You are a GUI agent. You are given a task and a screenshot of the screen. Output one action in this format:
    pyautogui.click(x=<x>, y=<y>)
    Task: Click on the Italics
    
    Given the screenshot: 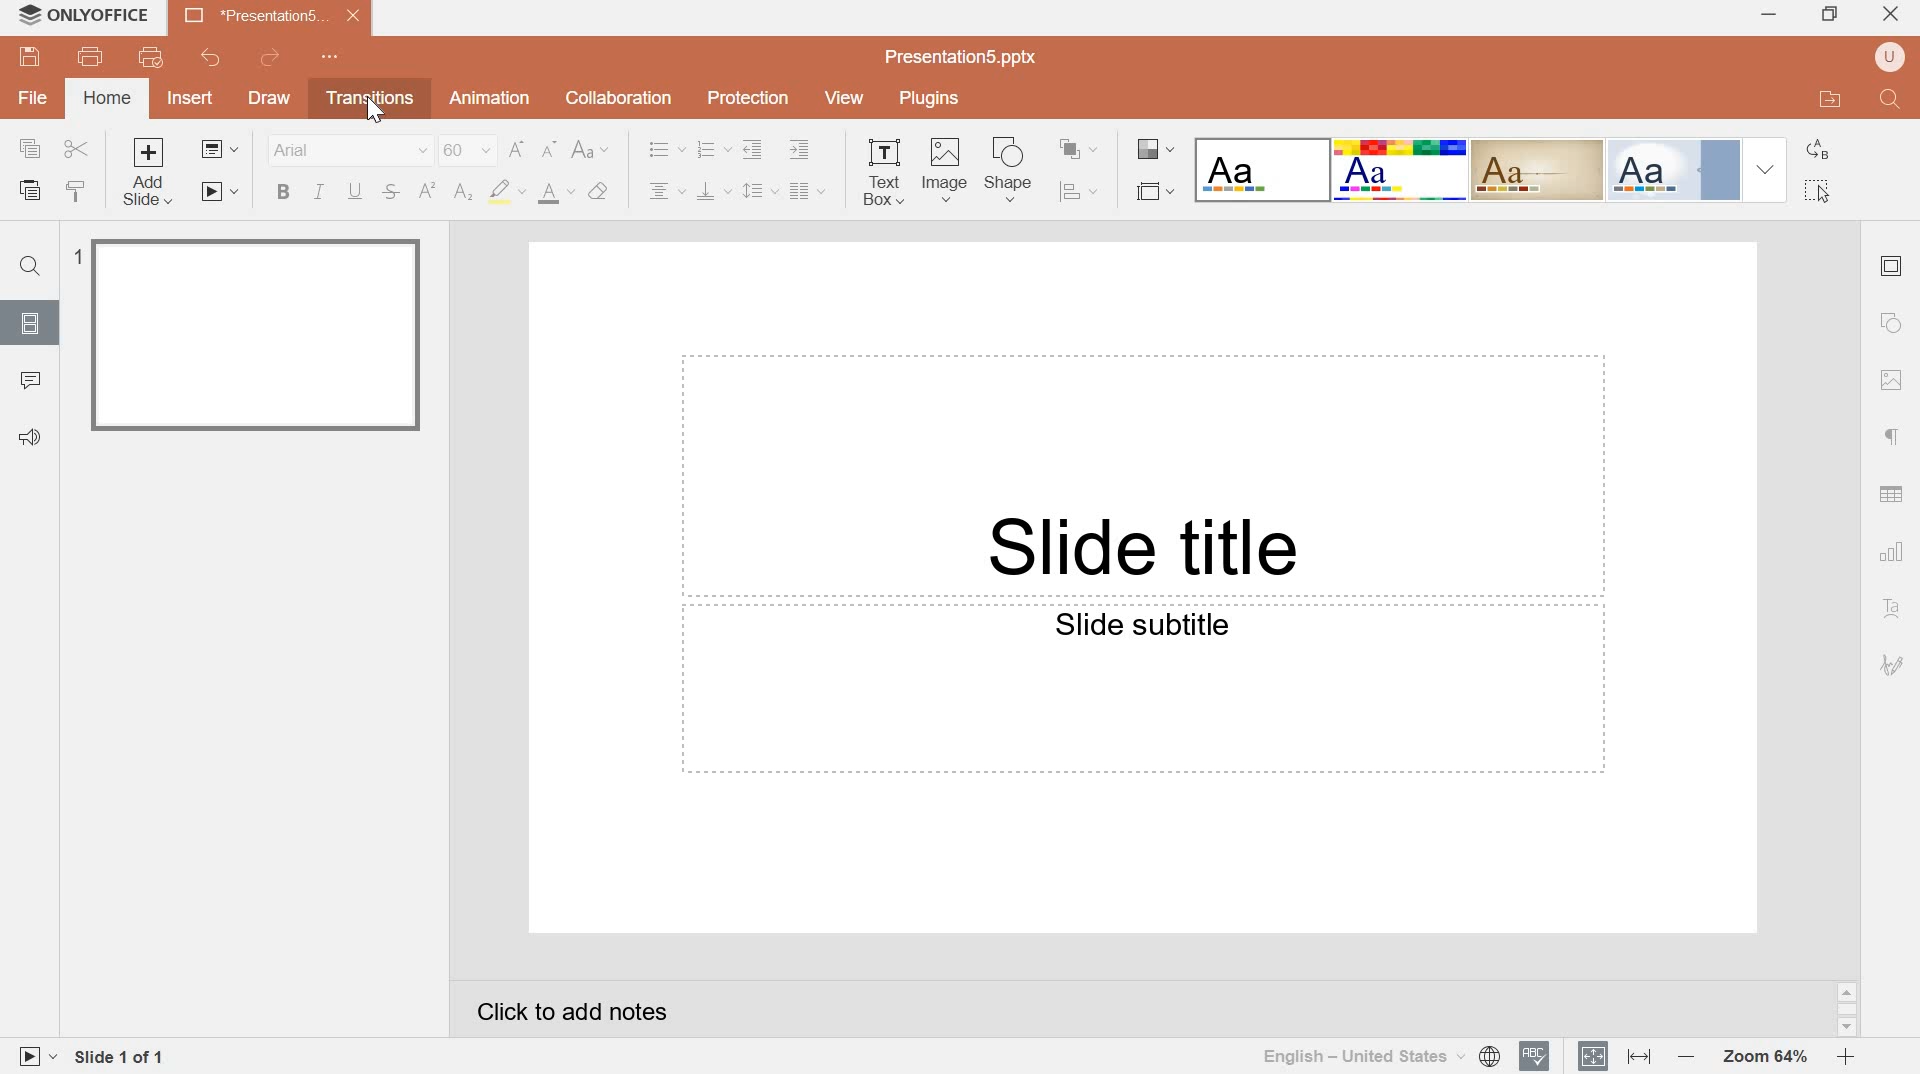 What is the action you would take?
    pyautogui.click(x=317, y=192)
    